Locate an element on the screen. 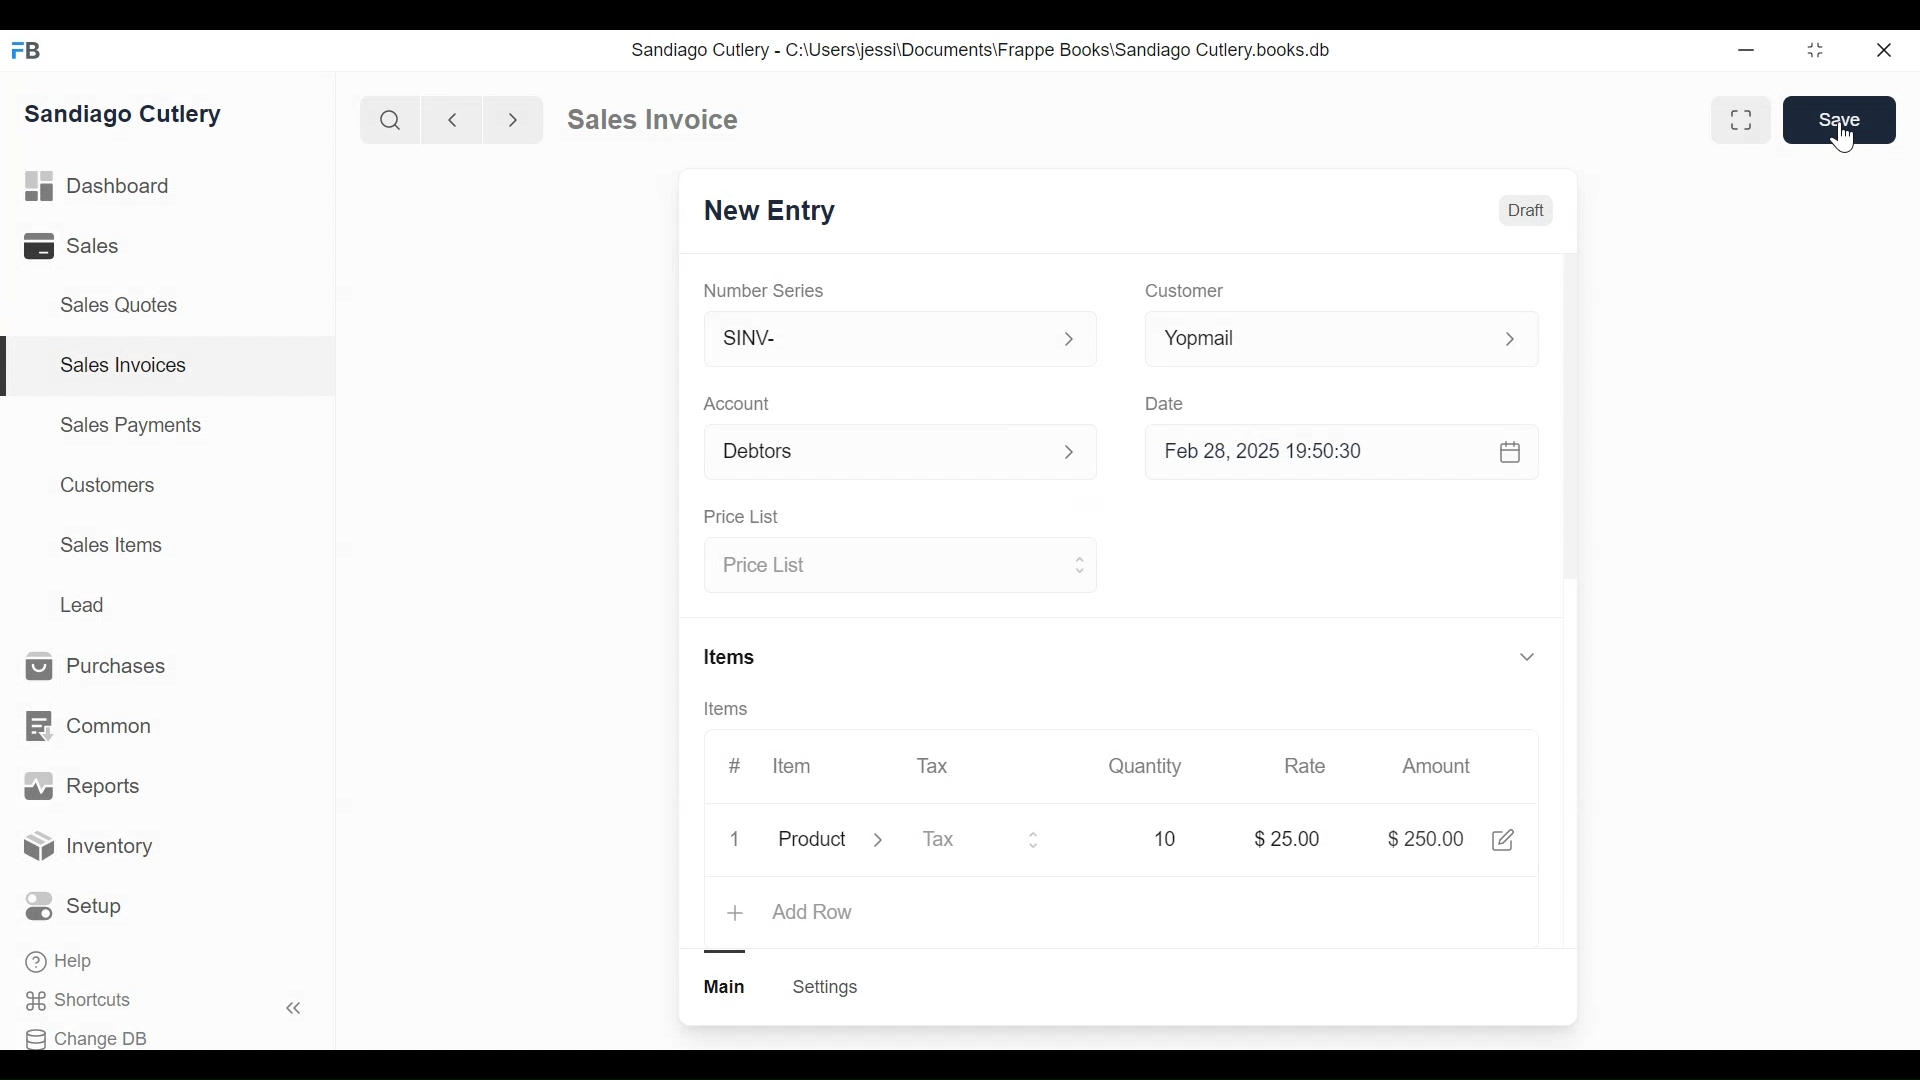  Customer is located at coordinates (1182, 292).